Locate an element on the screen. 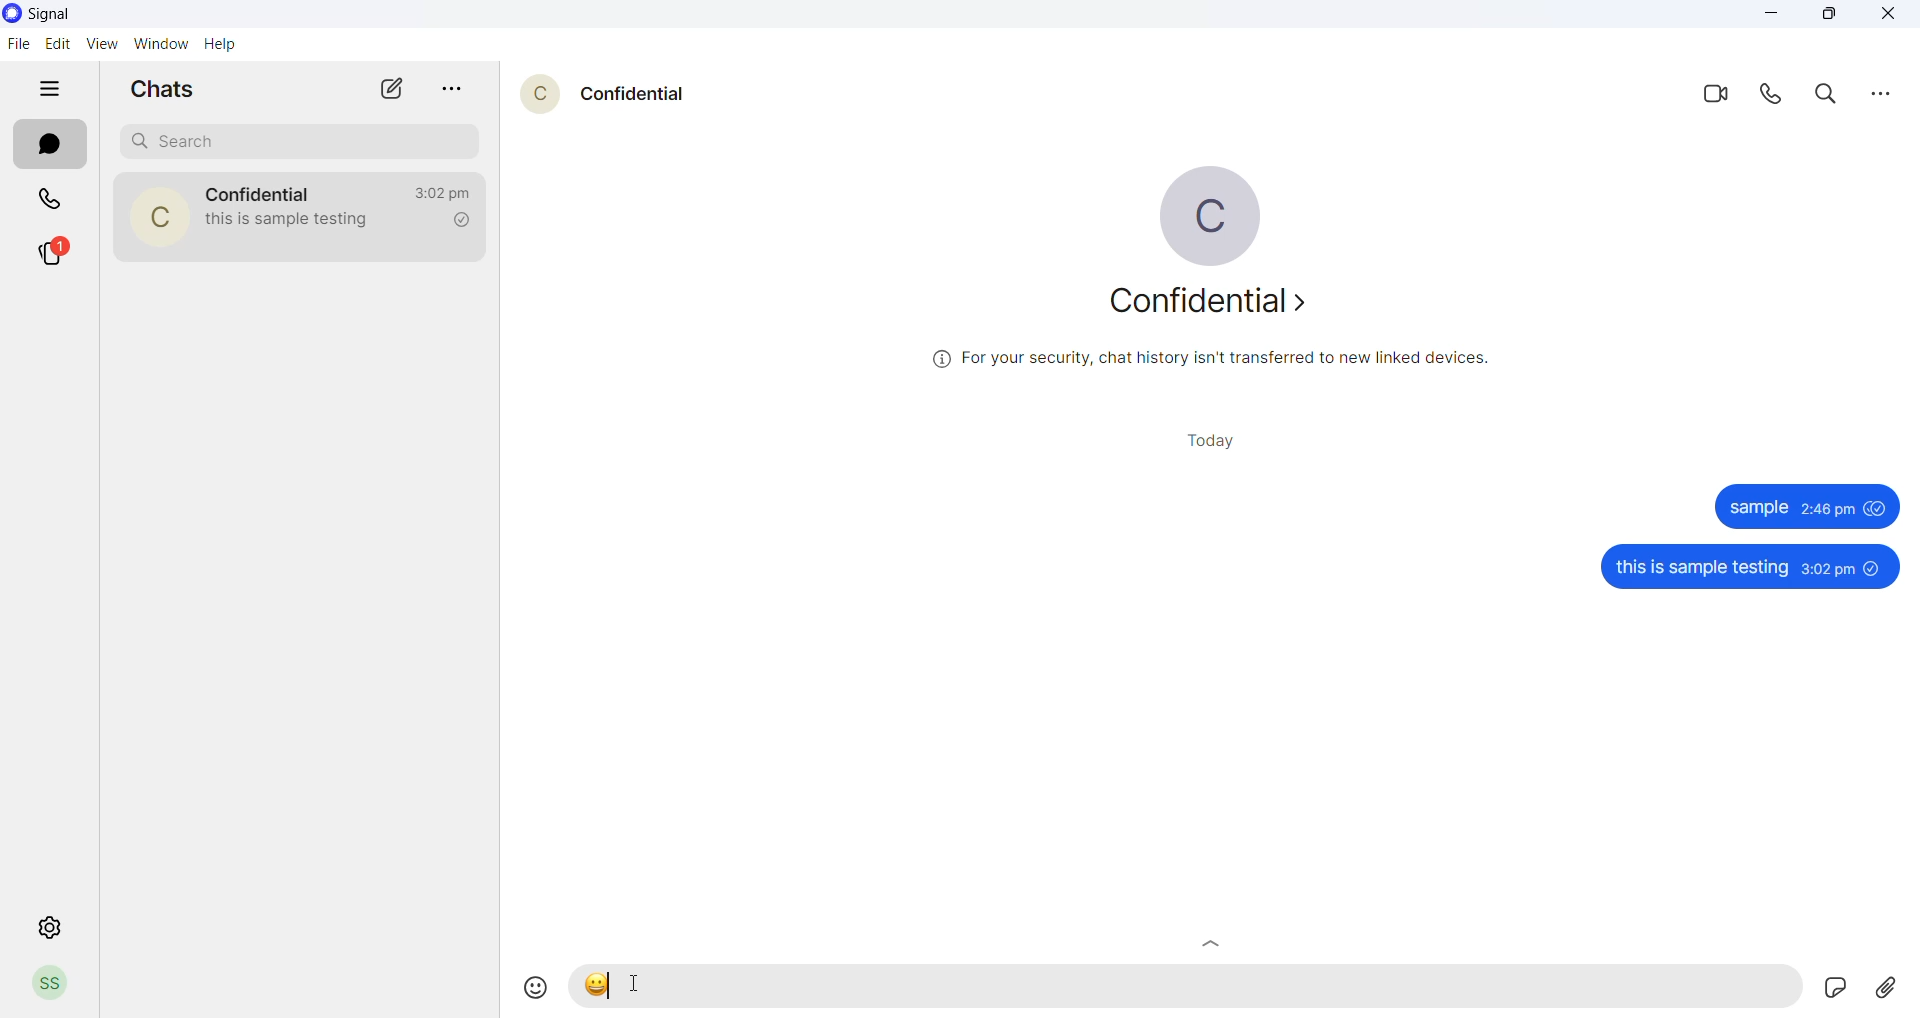  close is located at coordinates (1885, 17).